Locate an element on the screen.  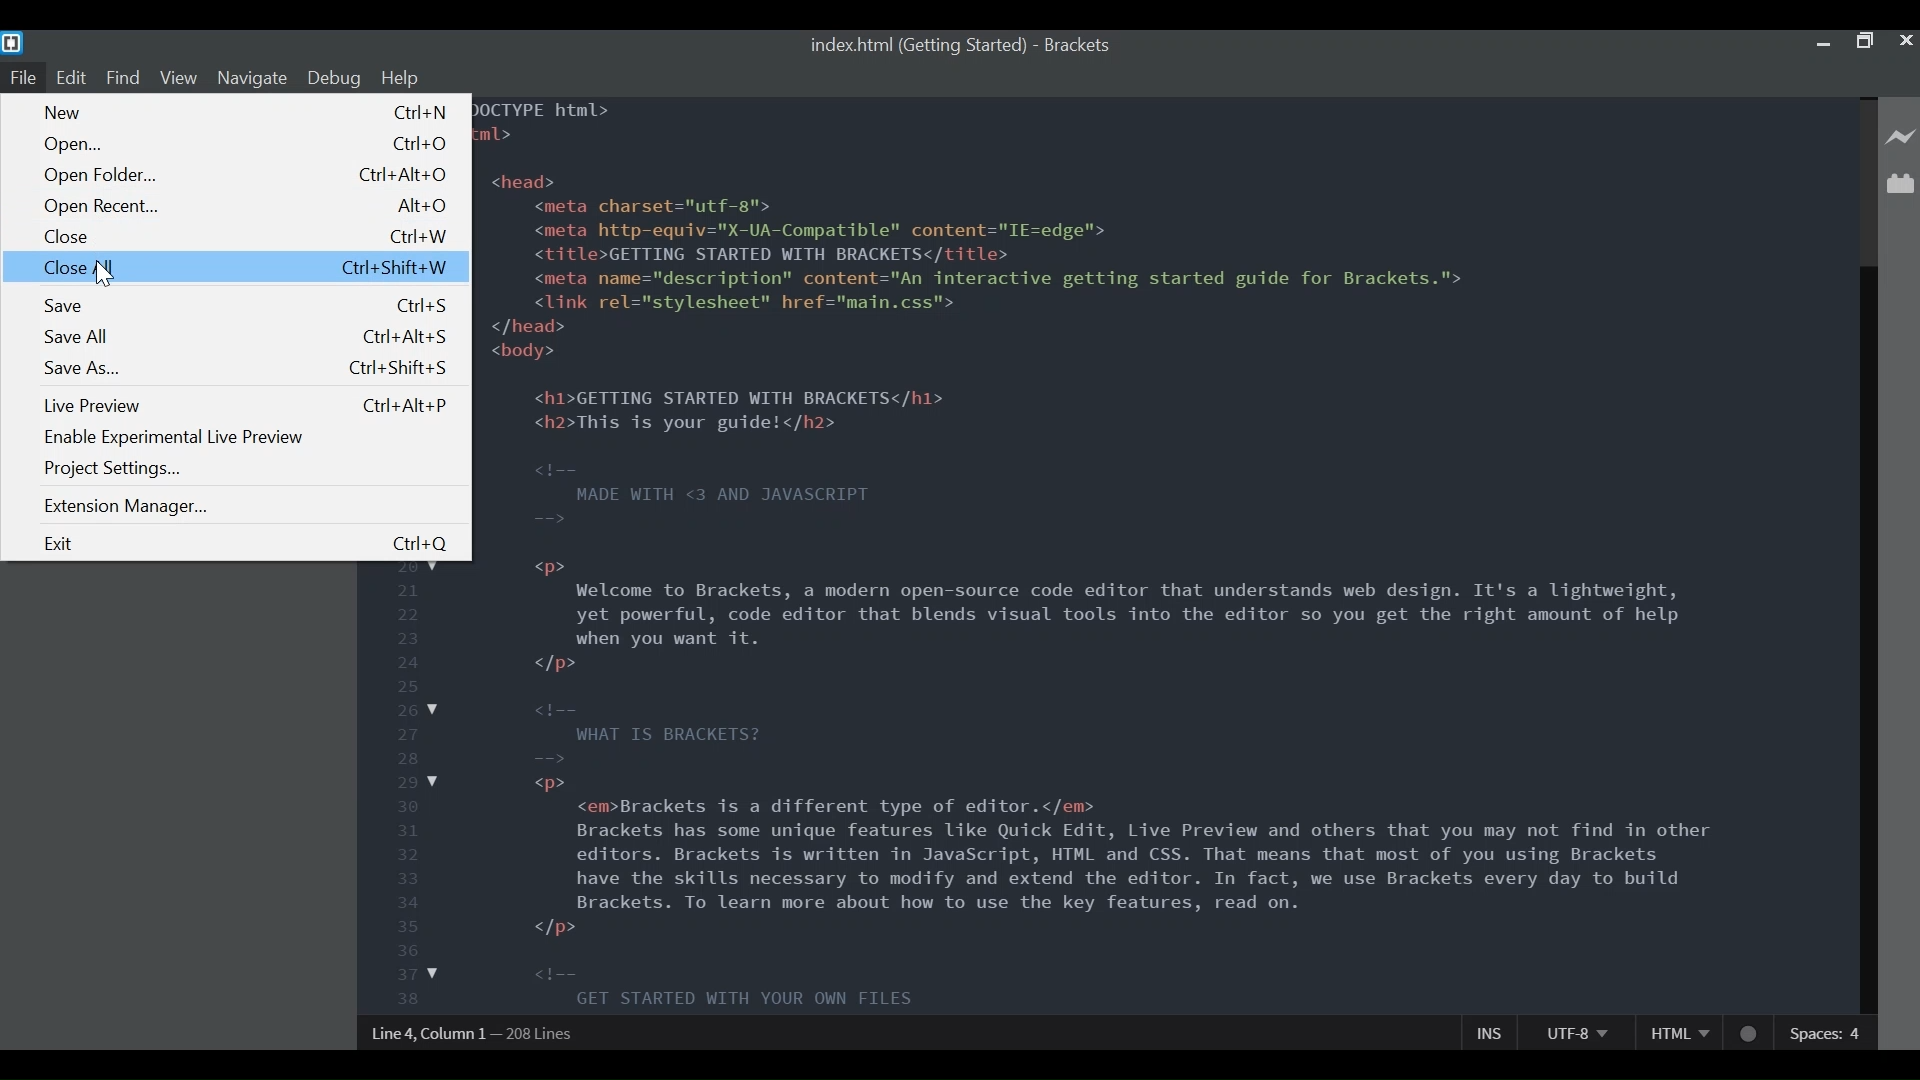
No linter available for HTML is located at coordinates (1745, 1037).